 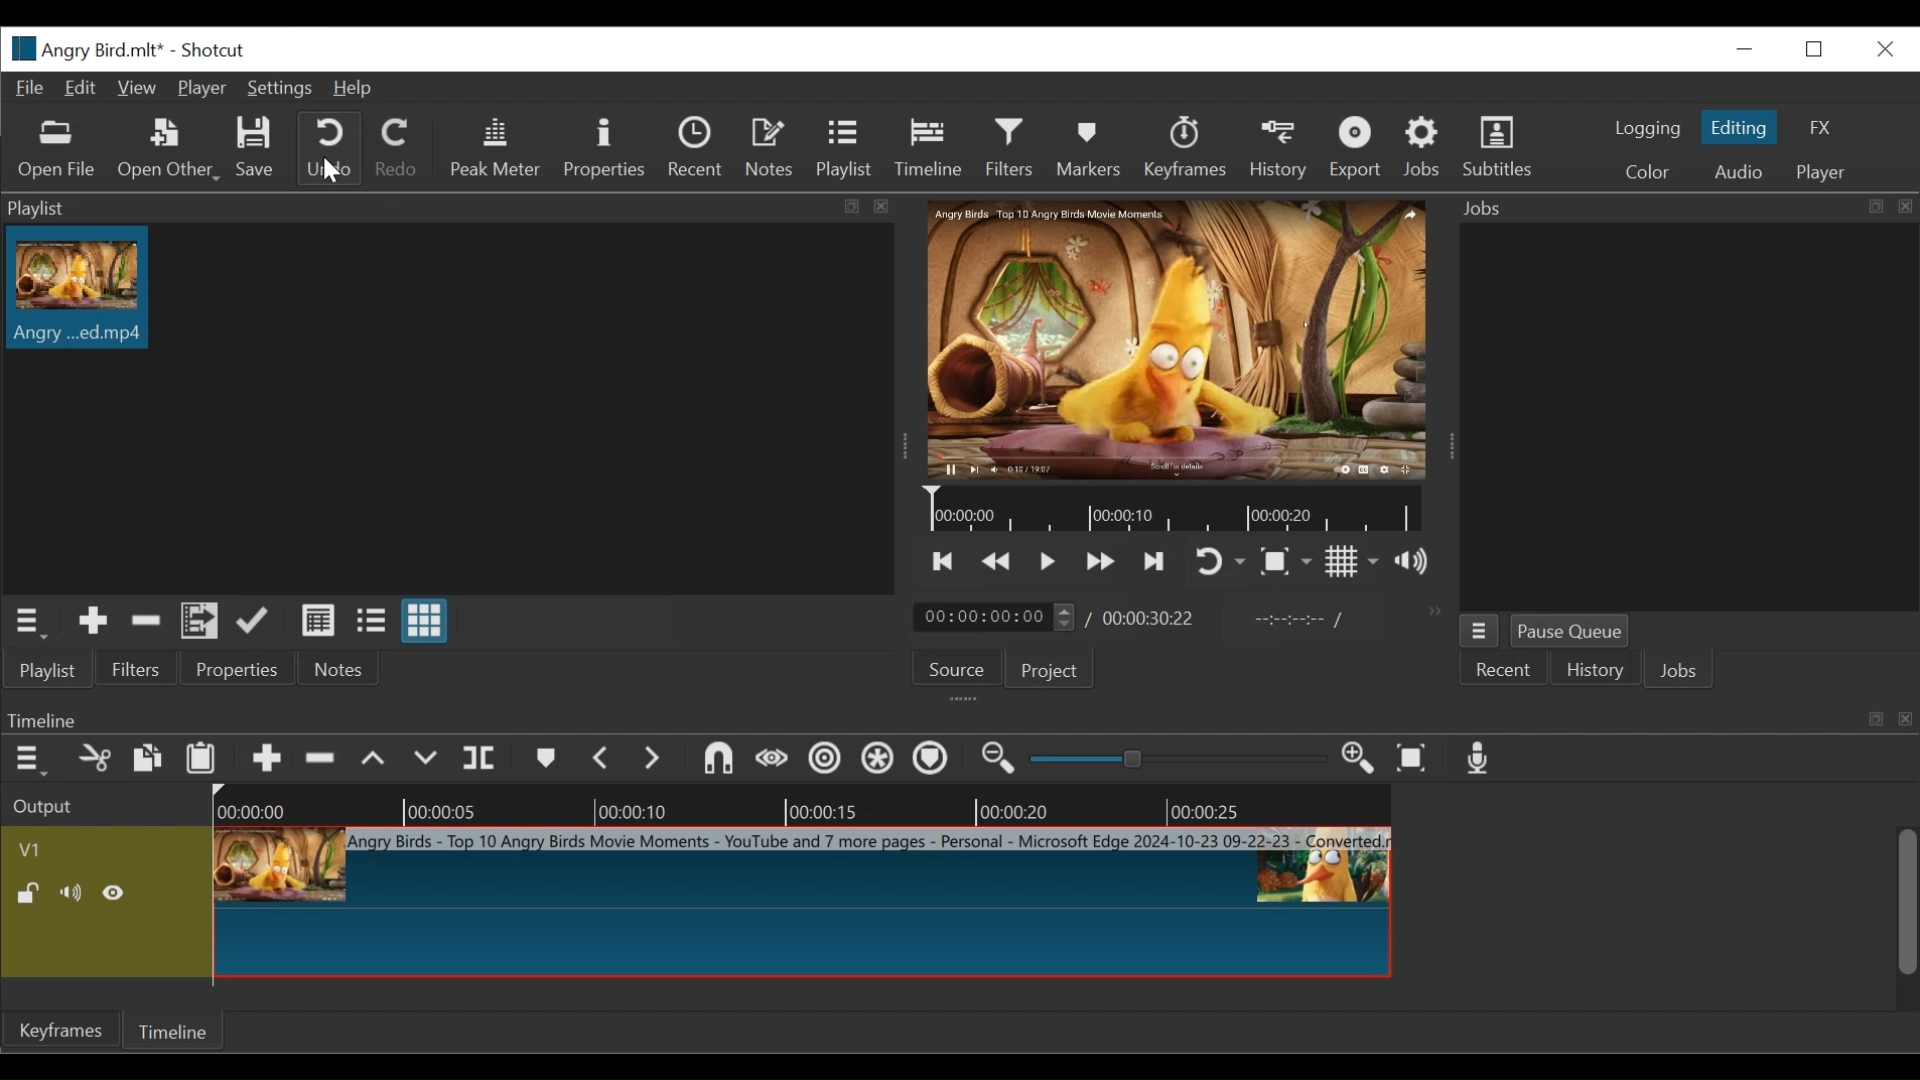 I want to click on Total duration, so click(x=1150, y=619).